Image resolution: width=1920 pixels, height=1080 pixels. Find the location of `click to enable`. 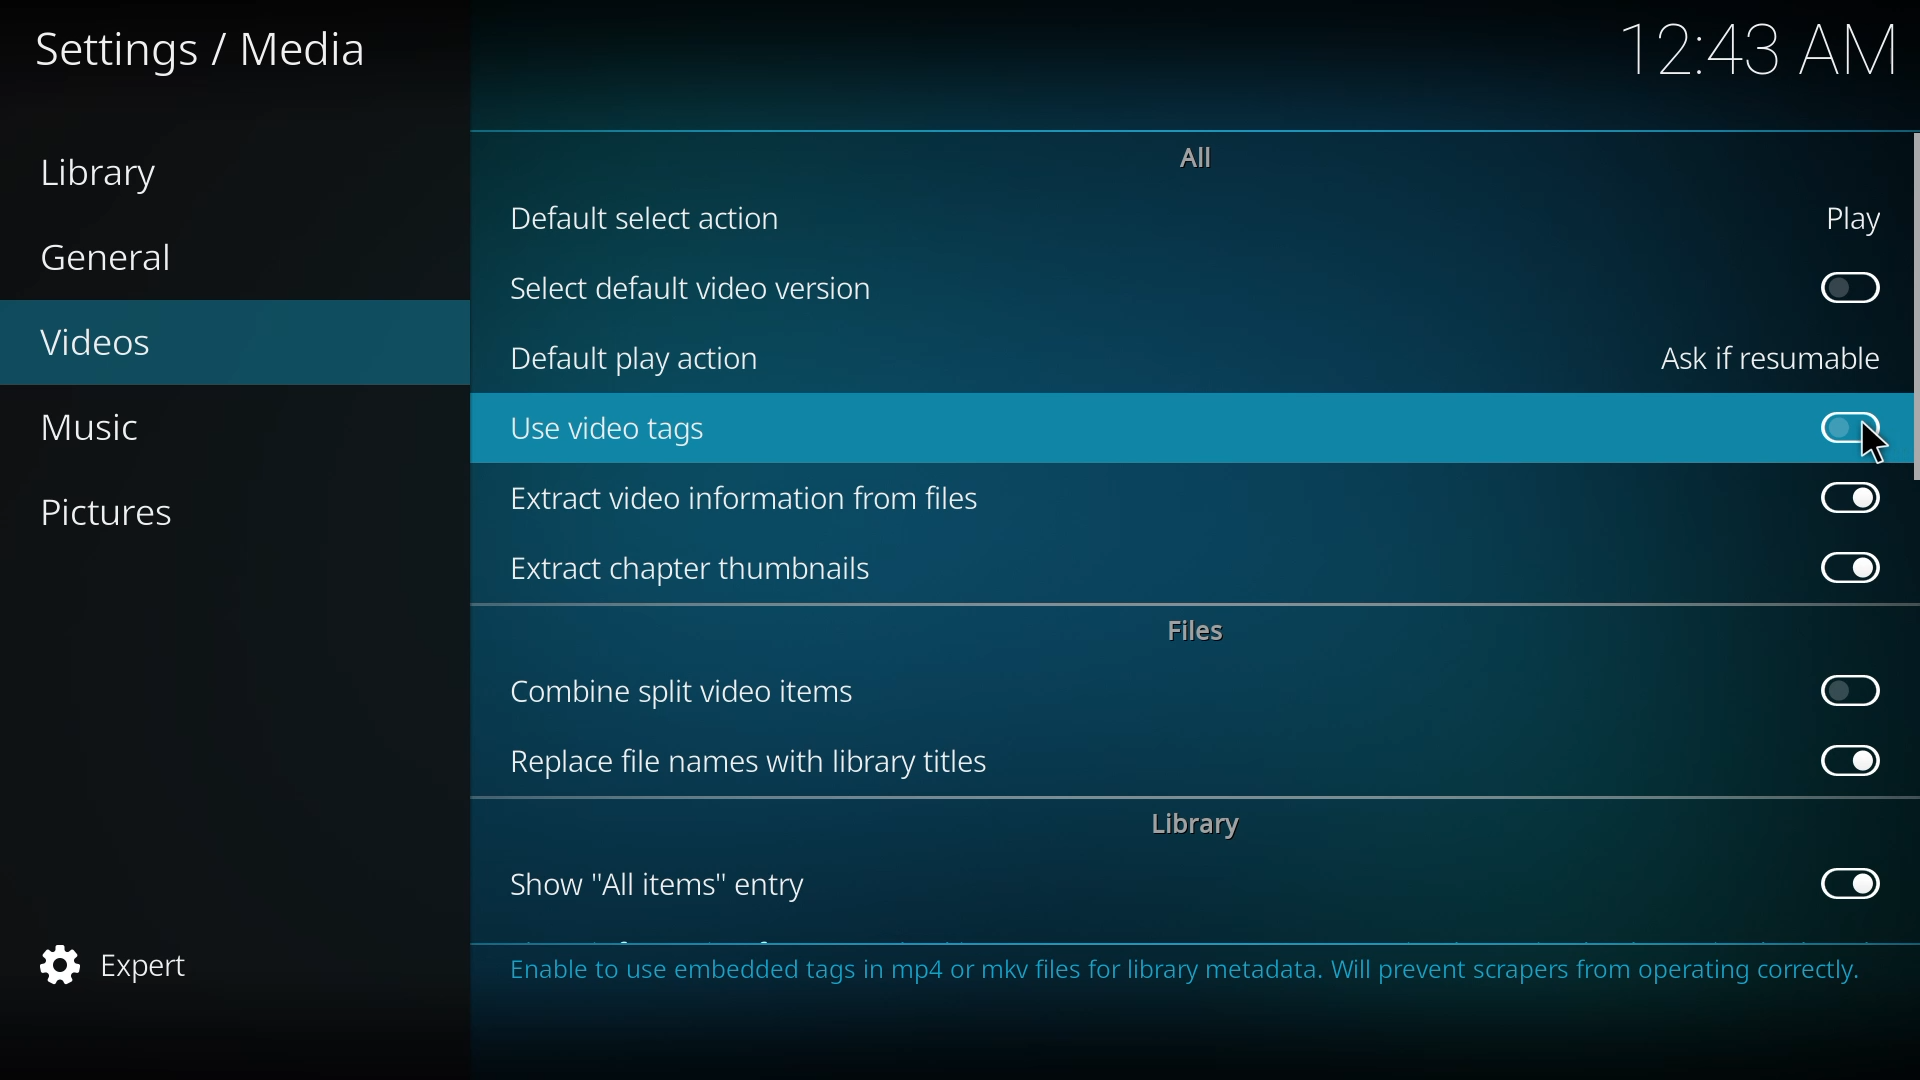

click to enable is located at coordinates (1851, 427).